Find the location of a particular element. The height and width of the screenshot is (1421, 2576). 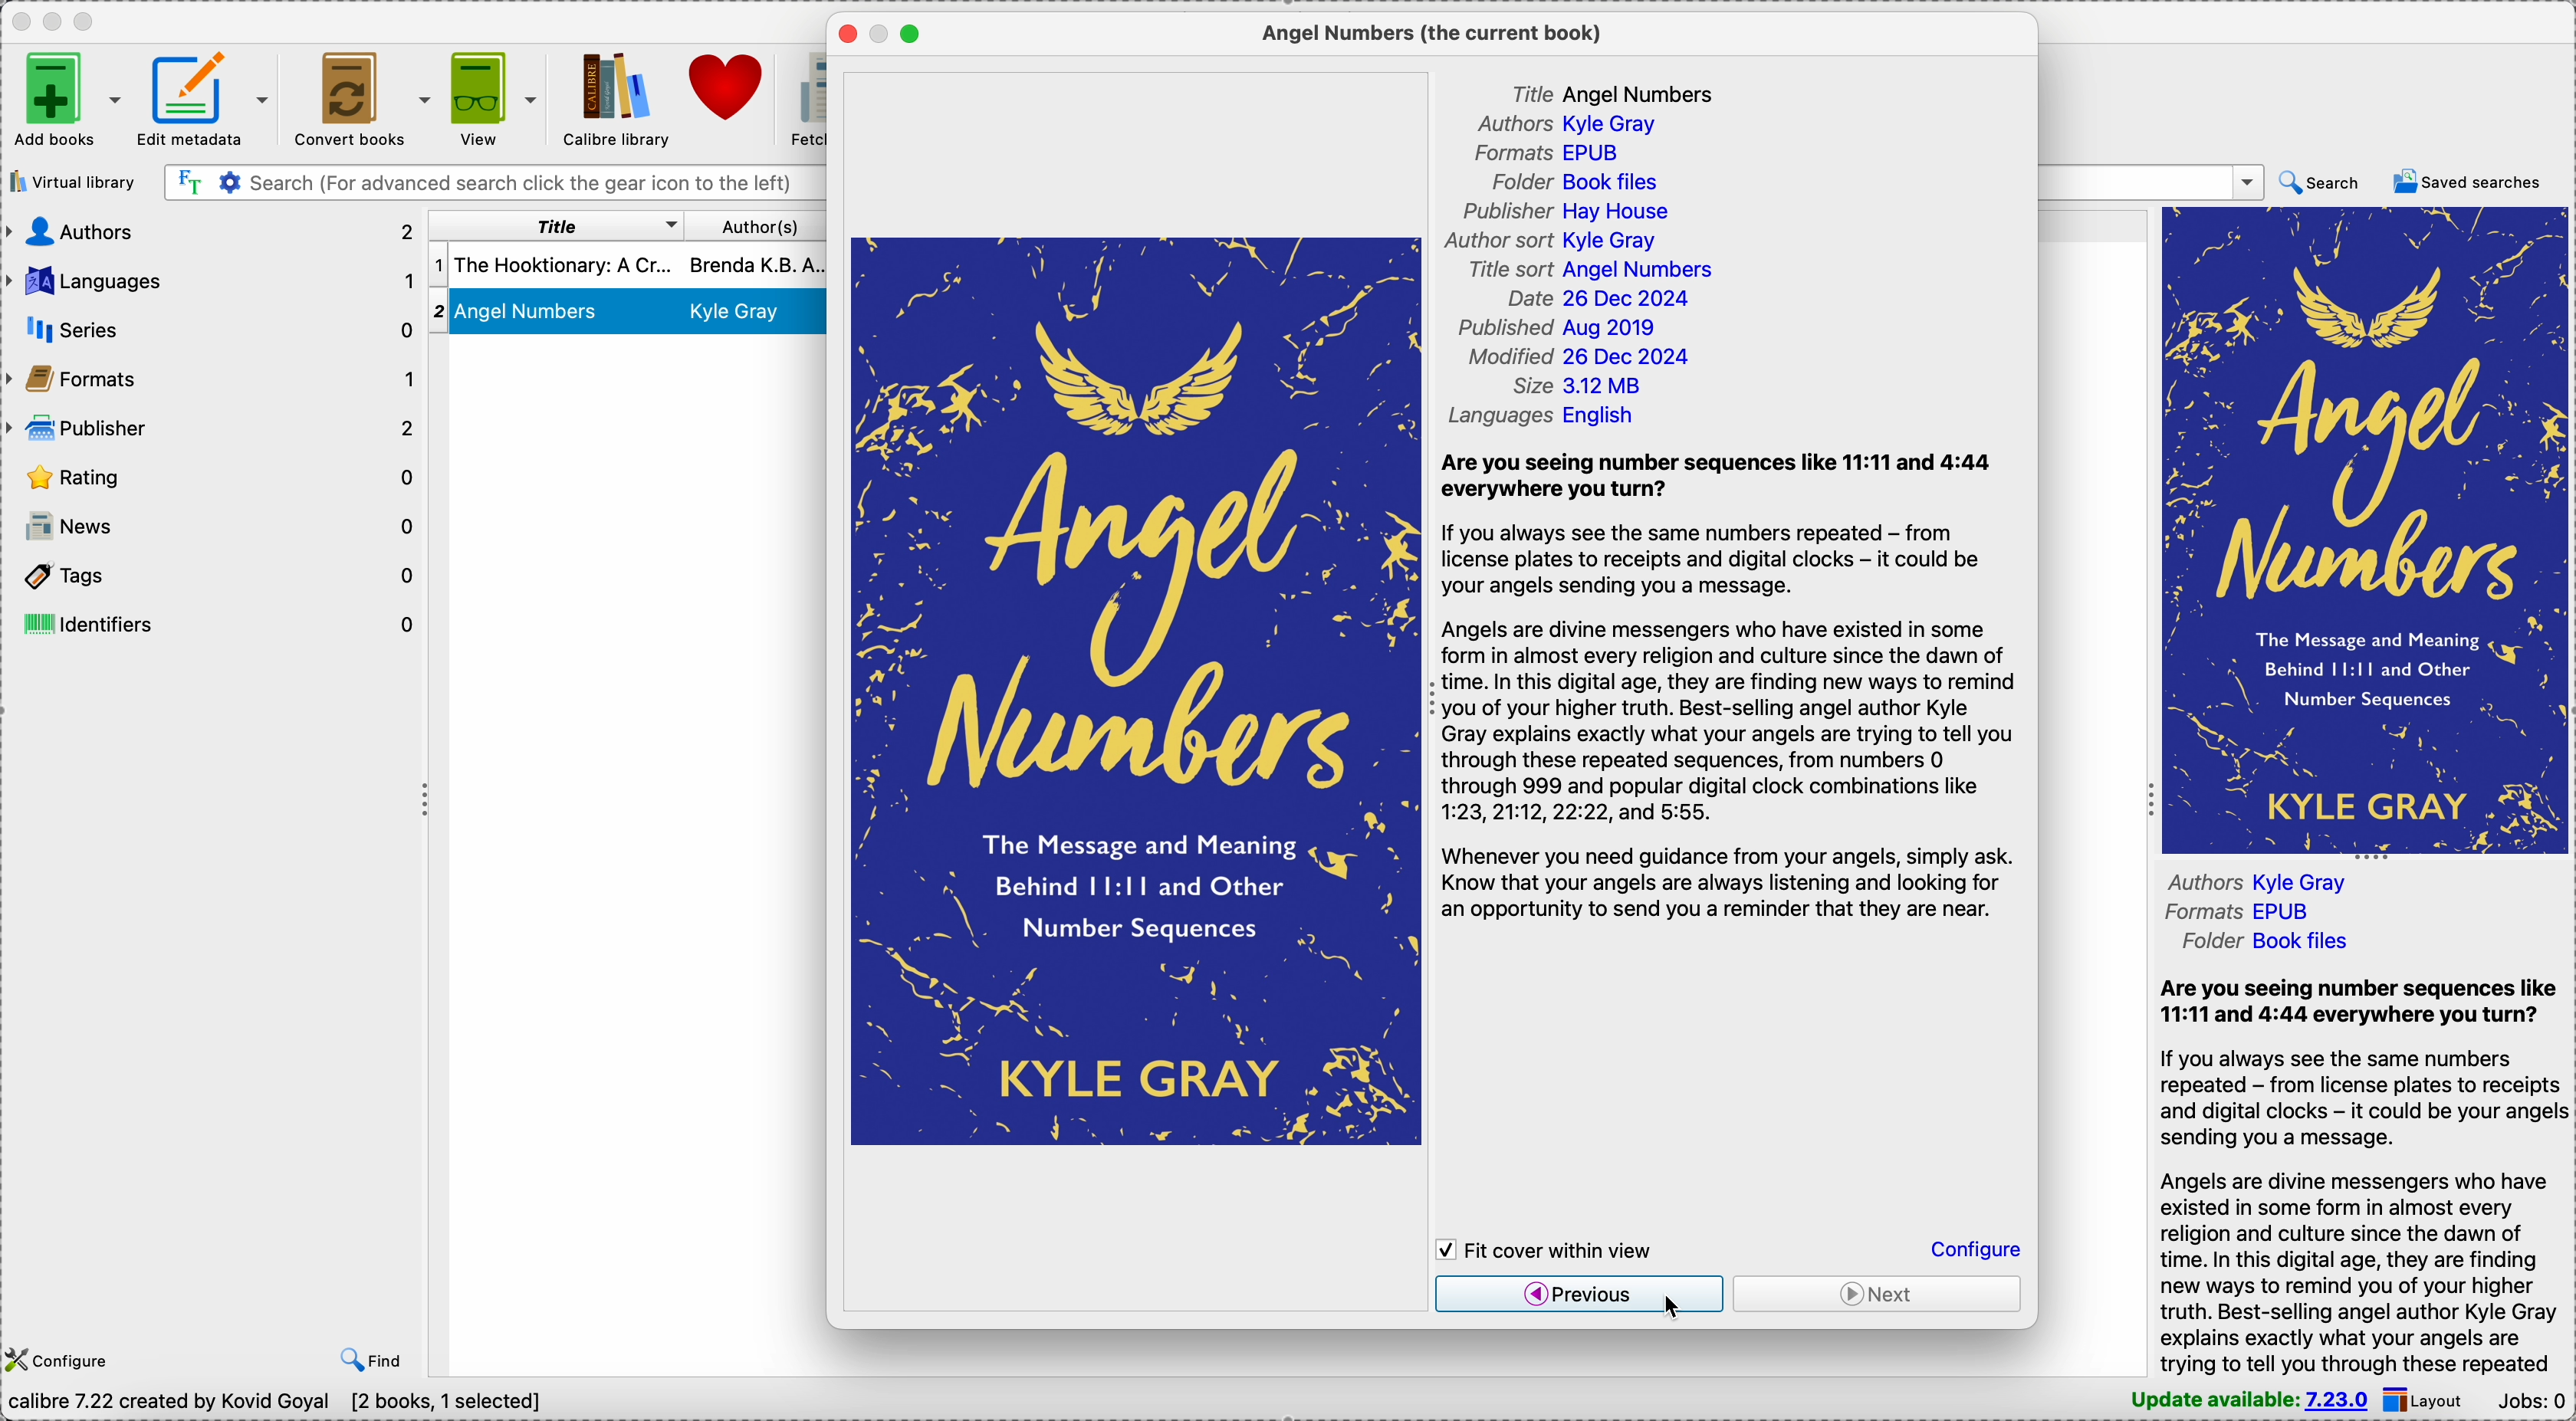

date is located at coordinates (1602, 296).